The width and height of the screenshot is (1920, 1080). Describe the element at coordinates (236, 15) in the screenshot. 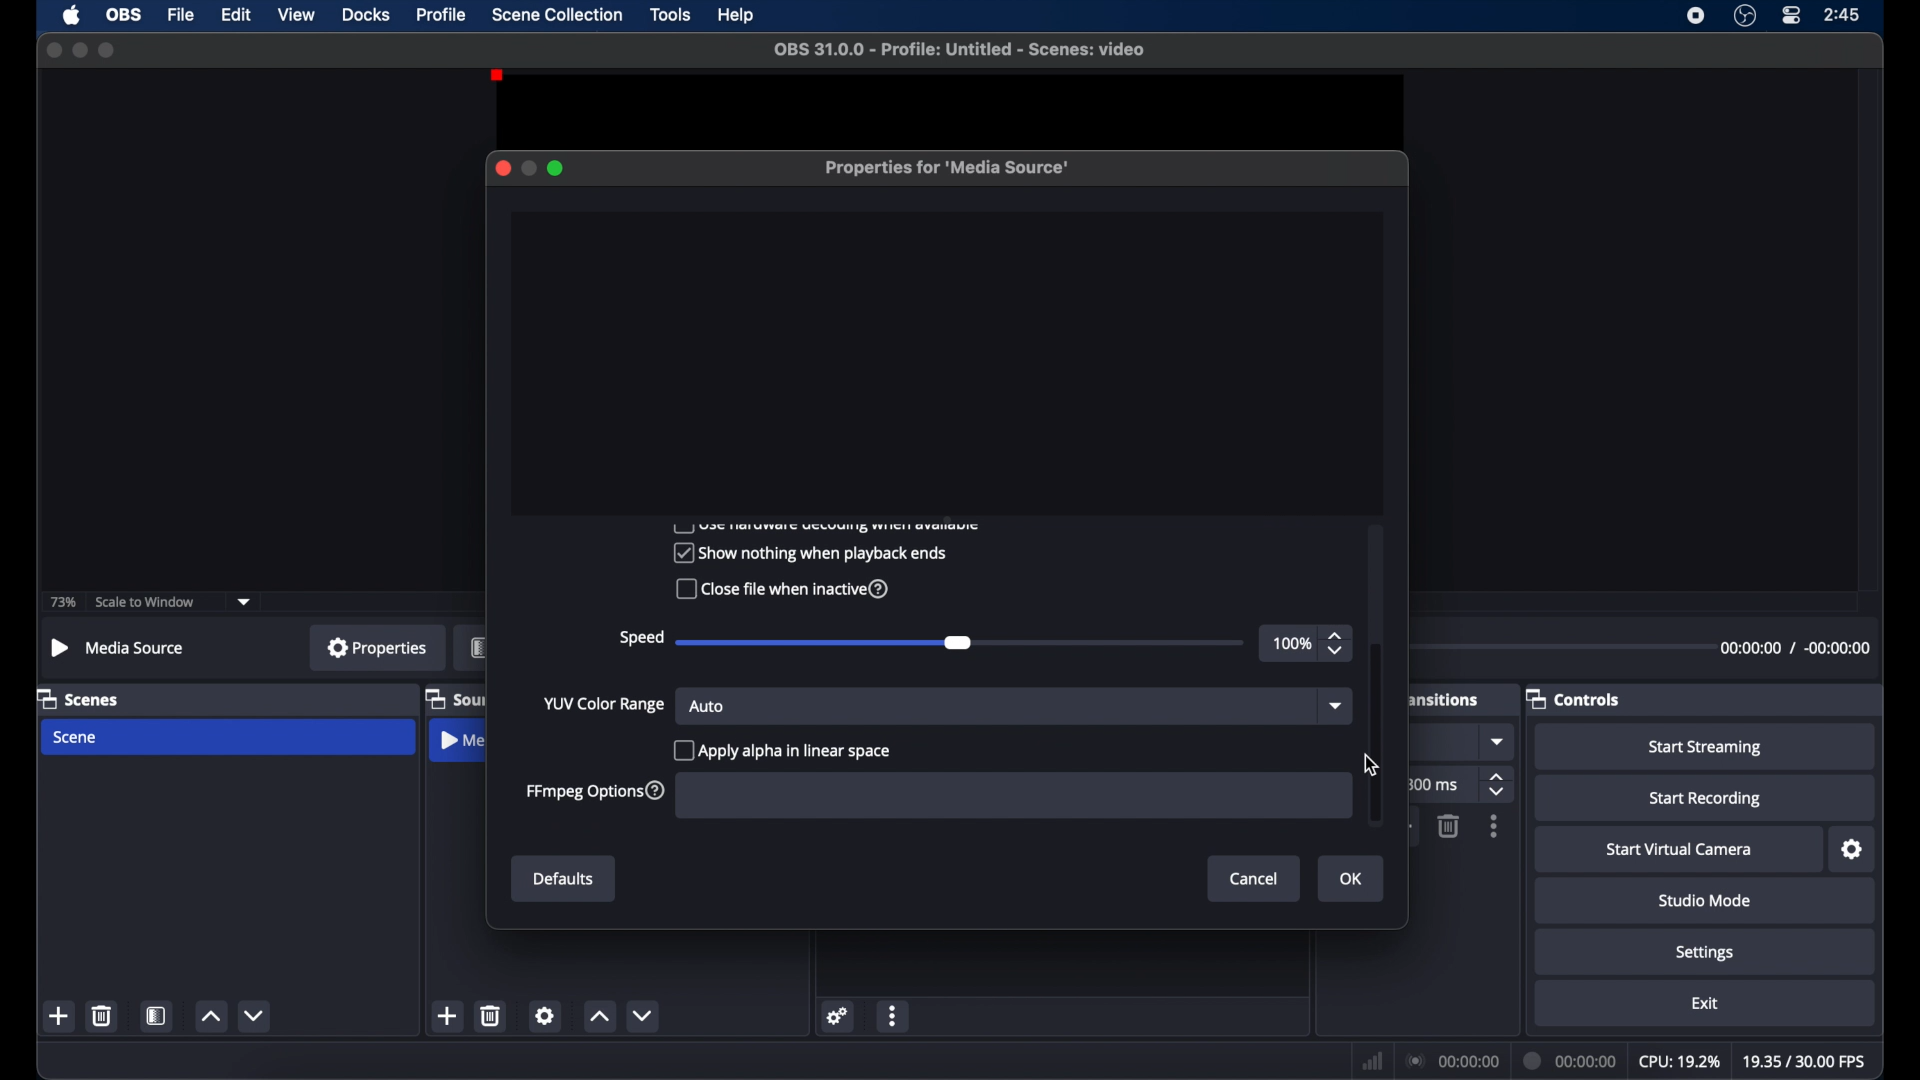

I see `edit` at that location.